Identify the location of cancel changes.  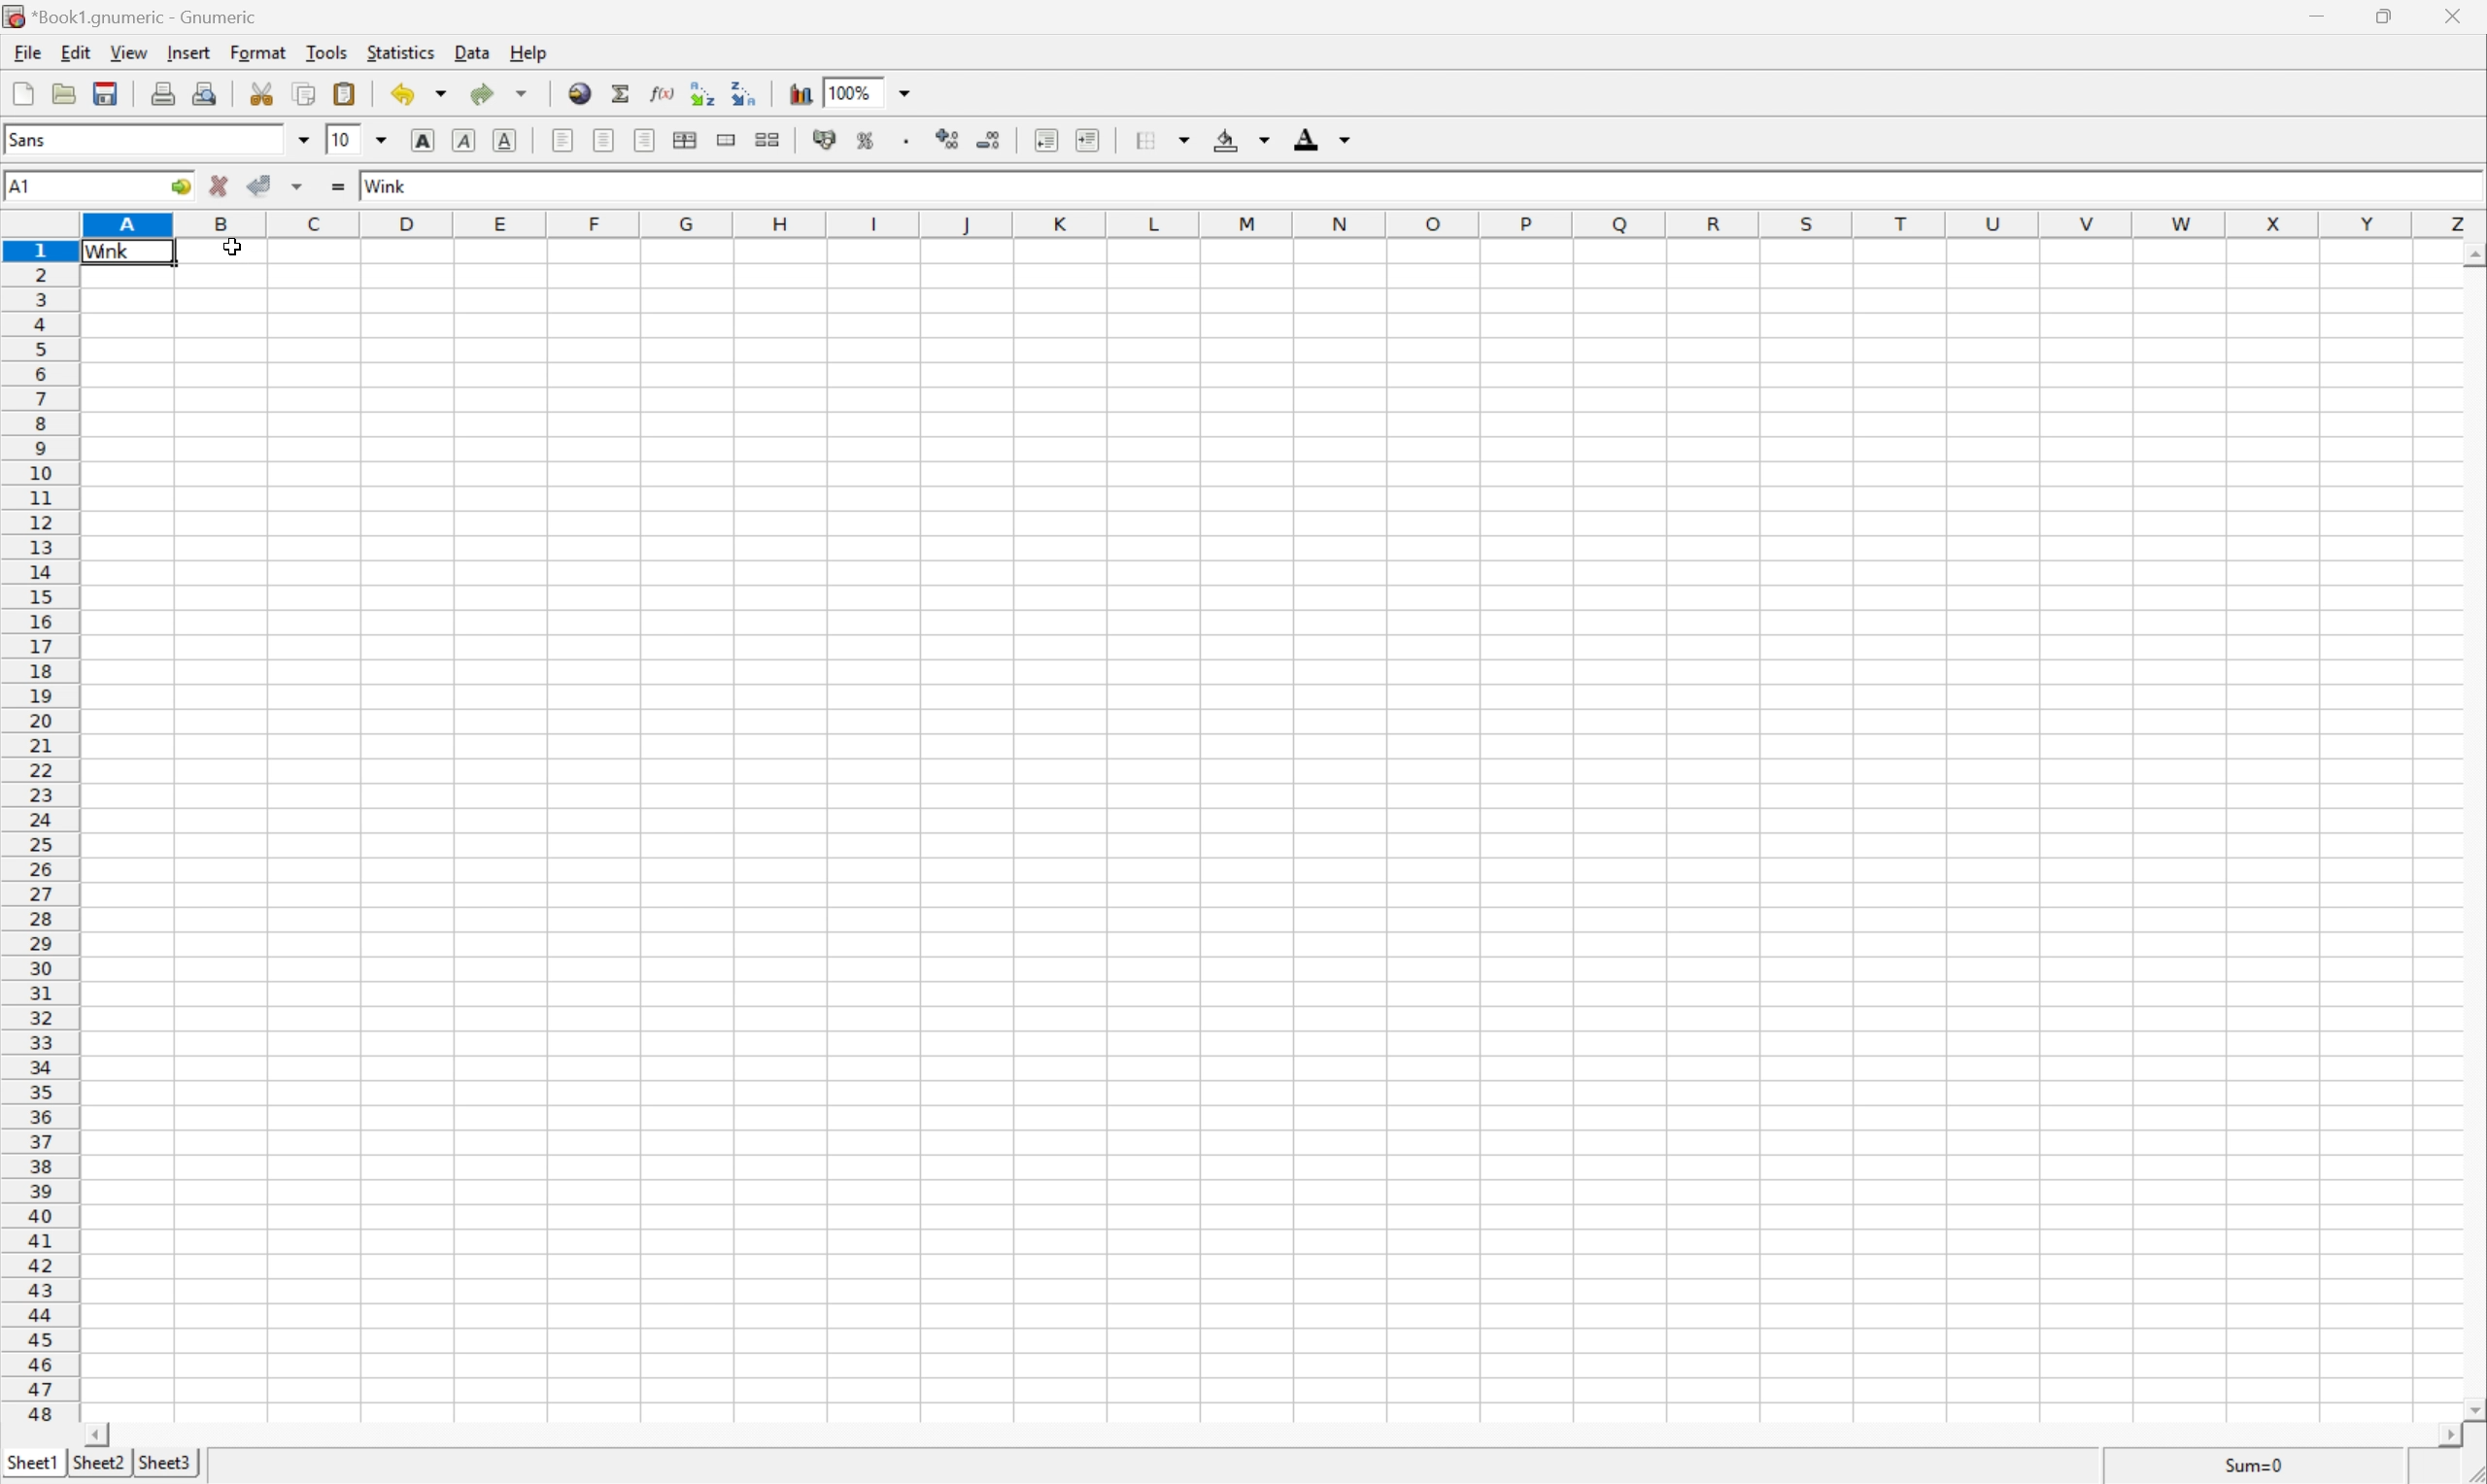
(216, 183).